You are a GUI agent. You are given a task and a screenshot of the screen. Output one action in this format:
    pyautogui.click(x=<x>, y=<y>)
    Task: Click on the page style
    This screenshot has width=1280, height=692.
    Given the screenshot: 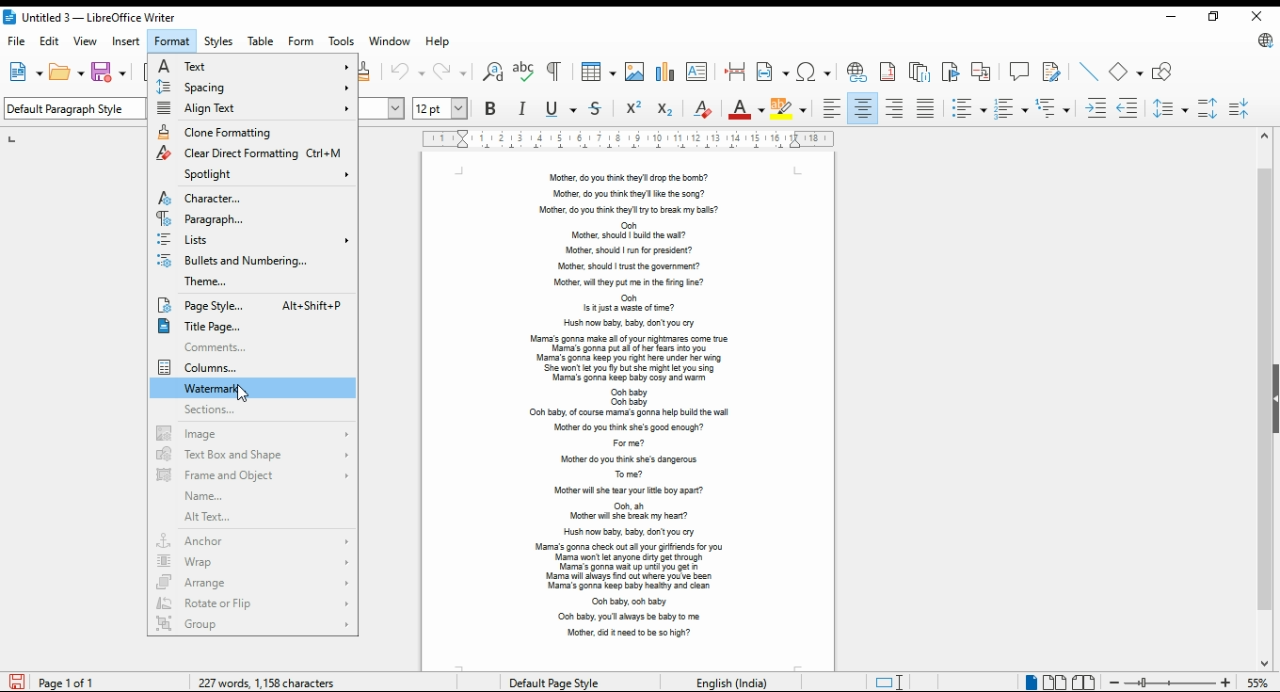 What is the action you would take?
    pyautogui.click(x=250, y=304)
    